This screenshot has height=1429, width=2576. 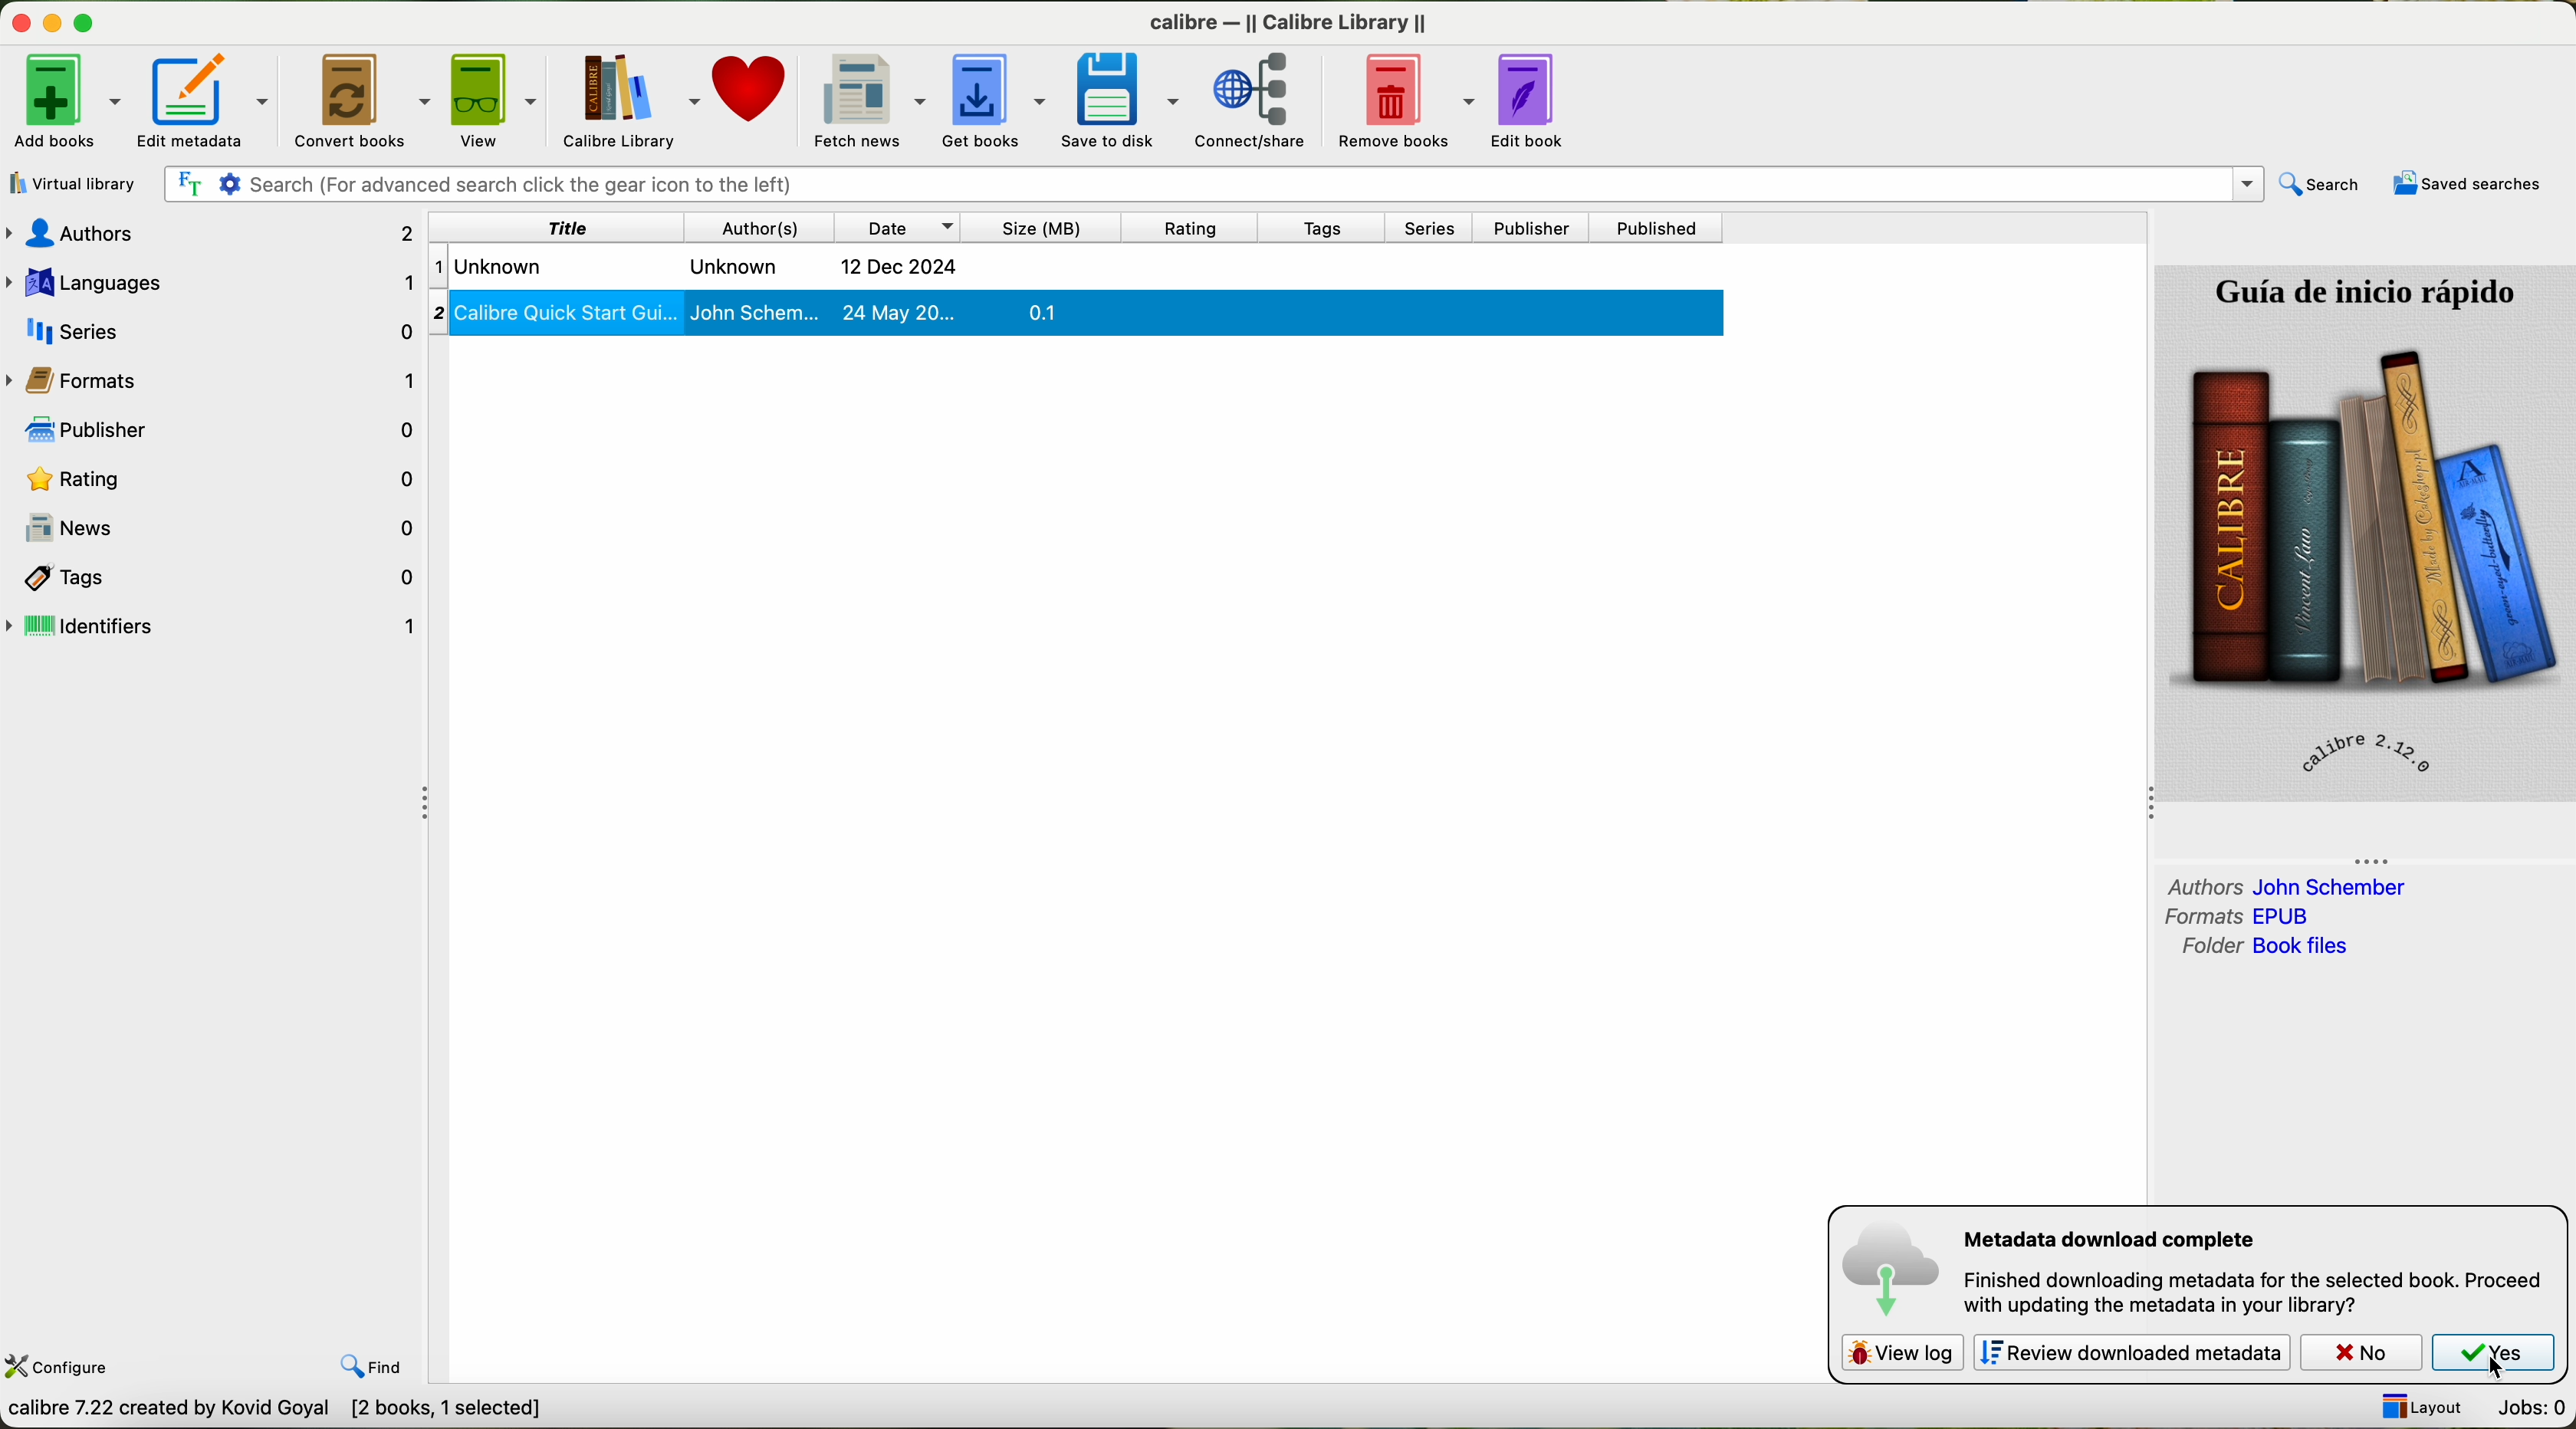 What do you see at coordinates (373, 1366) in the screenshot?
I see `find` at bounding box center [373, 1366].